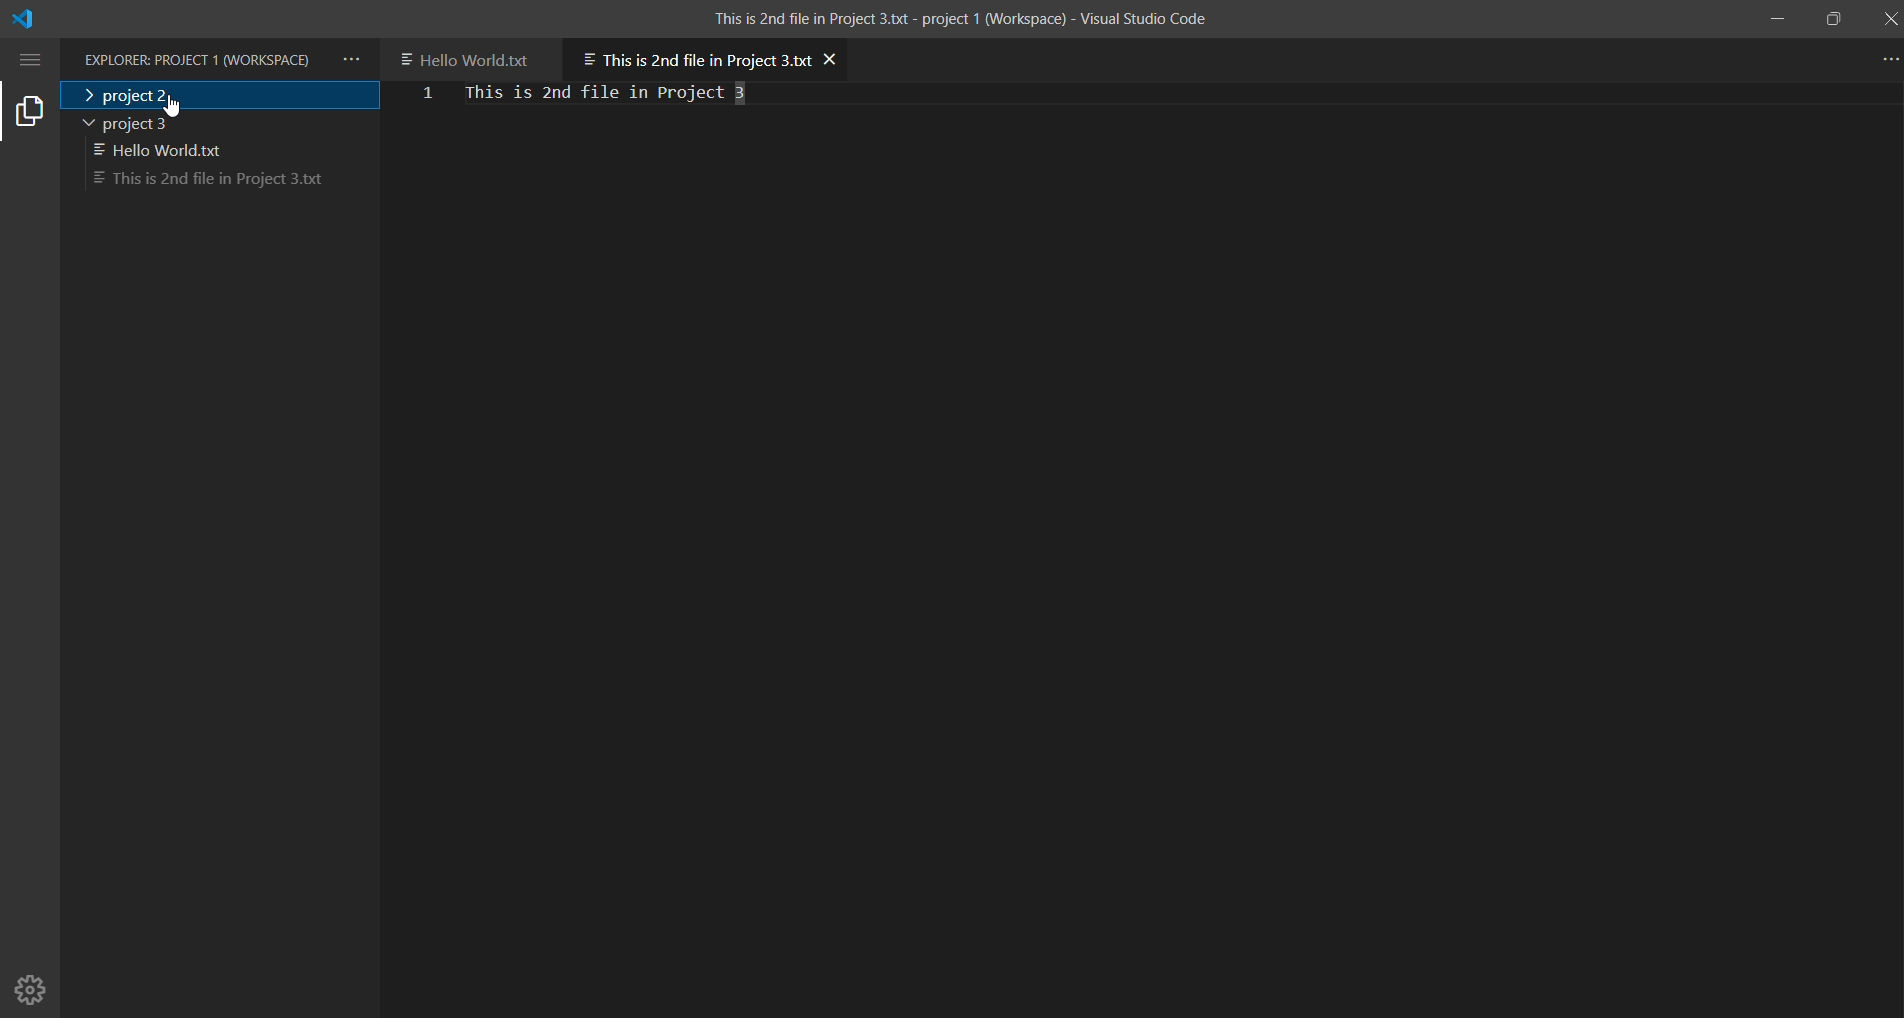 This screenshot has width=1904, height=1018. I want to click on close, so click(1888, 18).